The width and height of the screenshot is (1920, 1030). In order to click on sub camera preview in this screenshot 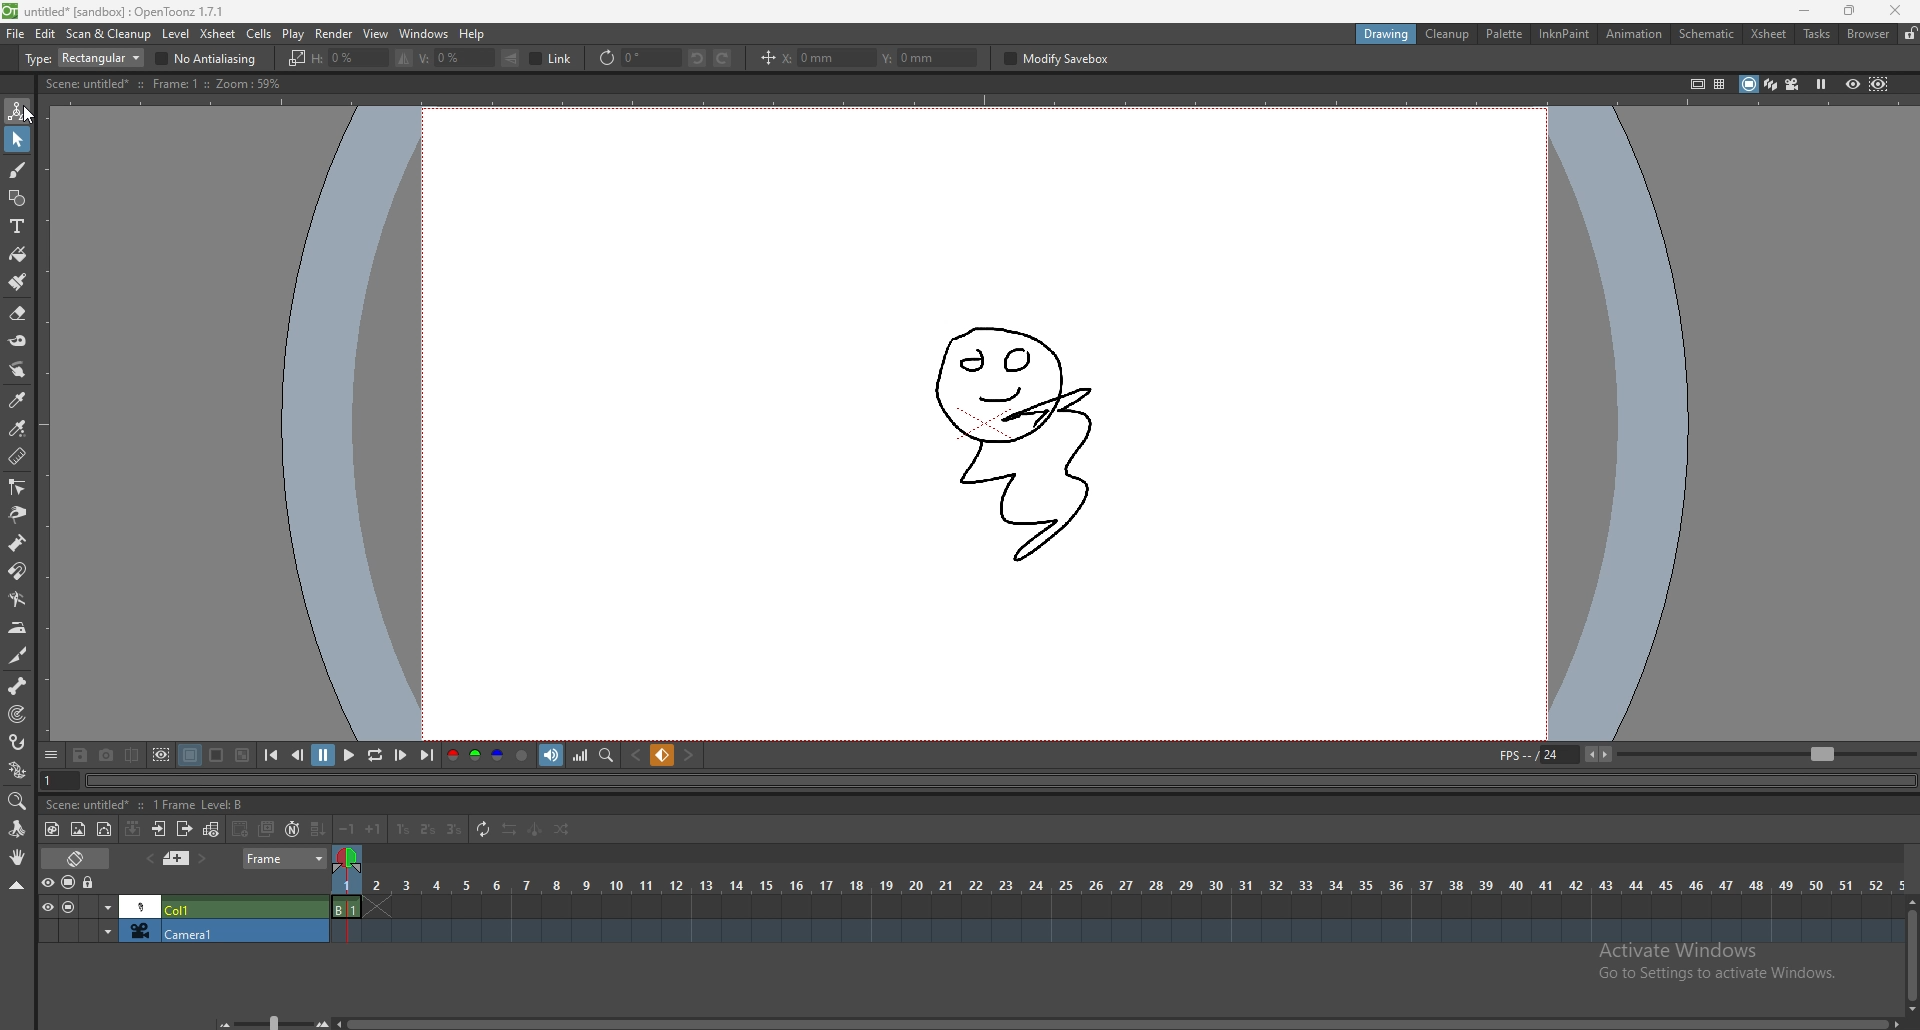, I will do `click(1880, 85)`.